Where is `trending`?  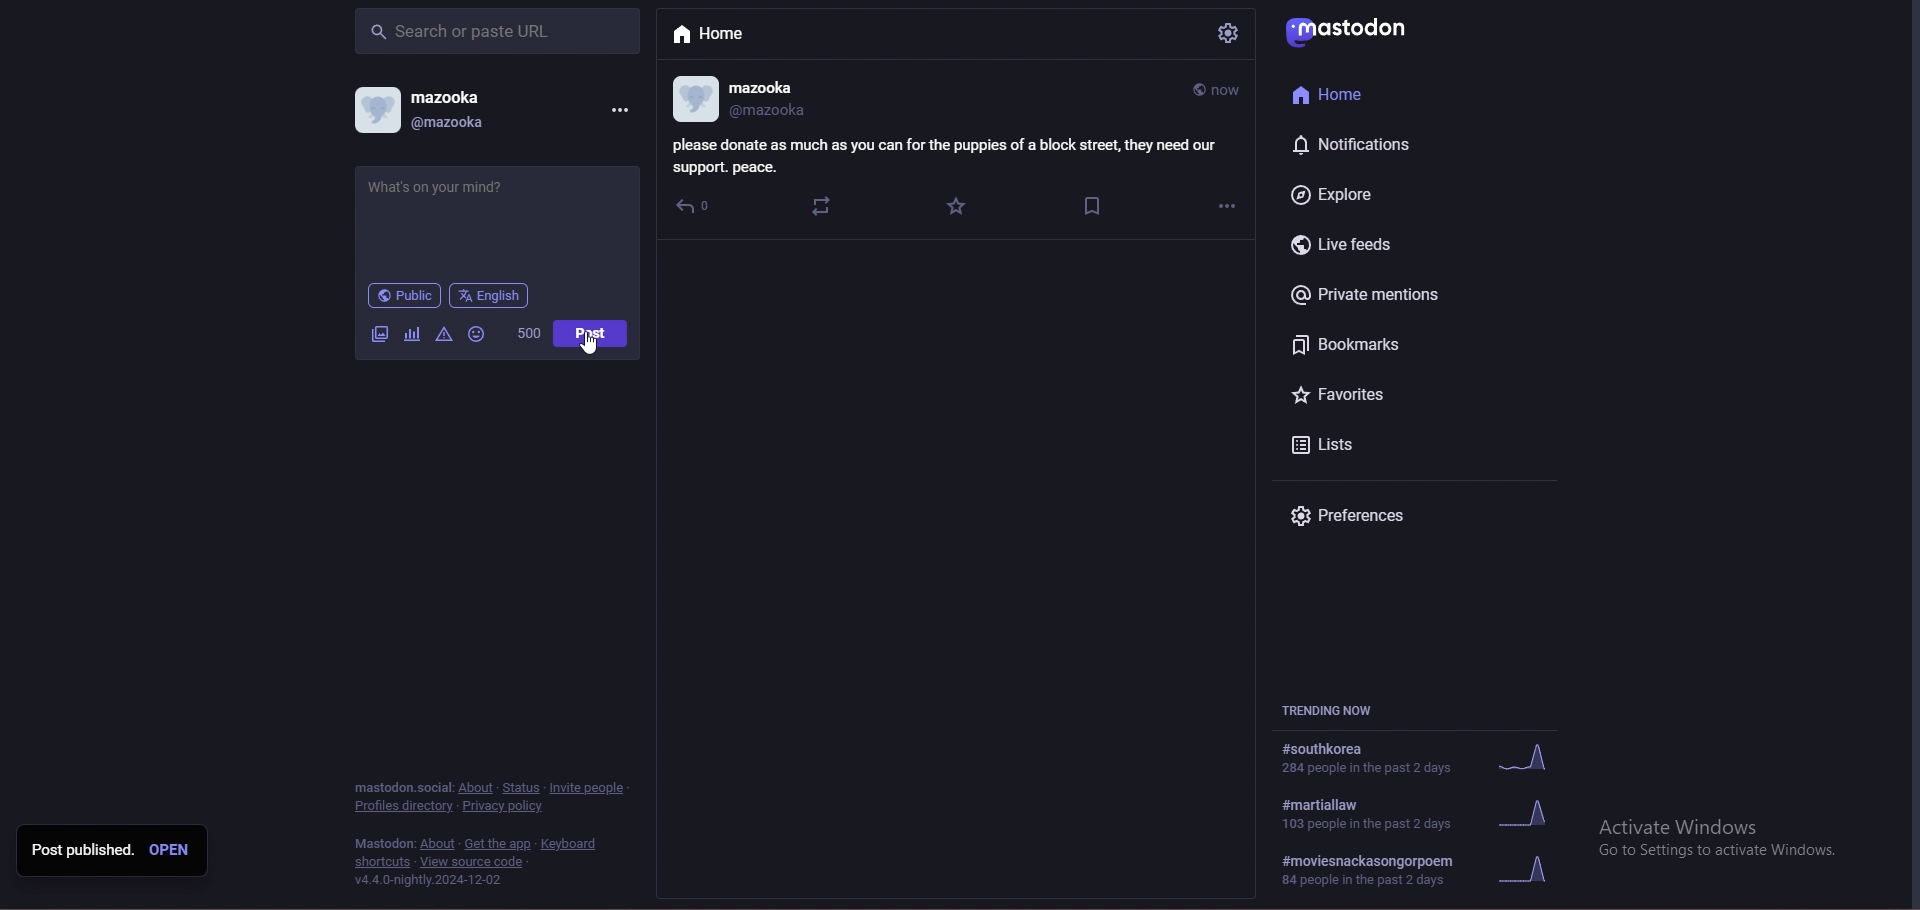
trending is located at coordinates (1415, 816).